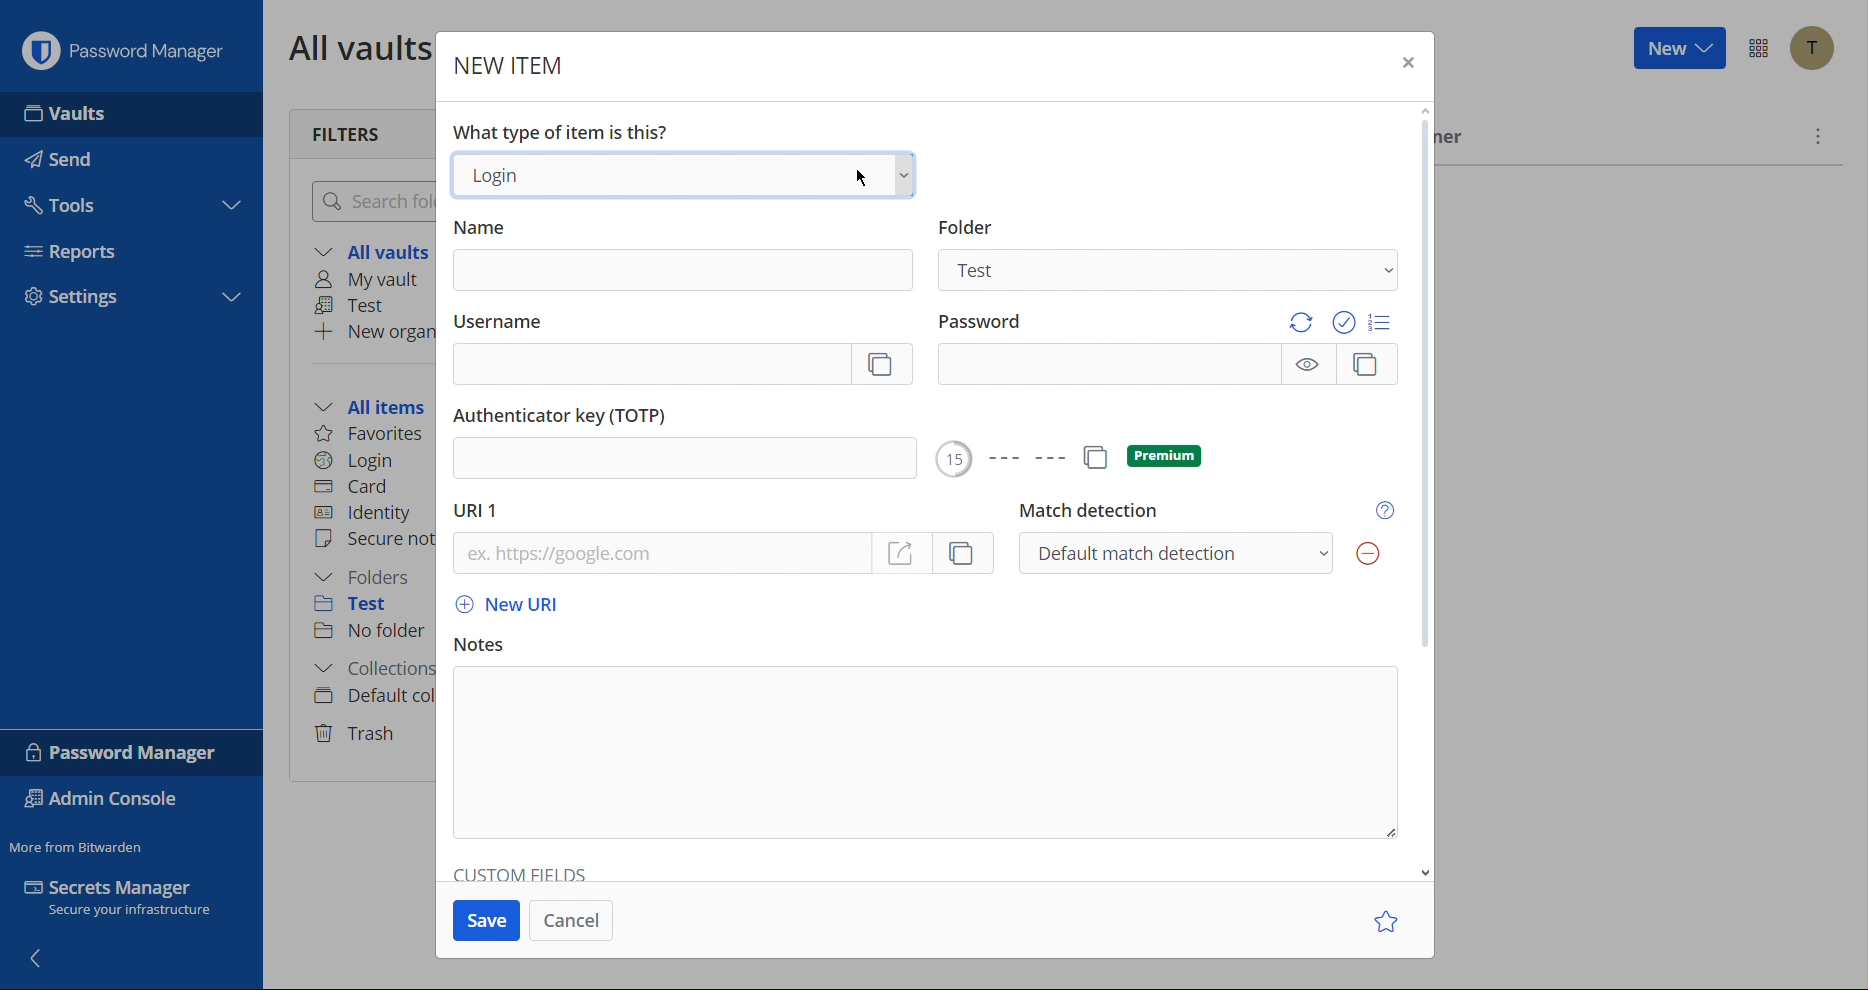 This screenshot has width=1868, height=990. I want to click on Tools, so click(73, 204).